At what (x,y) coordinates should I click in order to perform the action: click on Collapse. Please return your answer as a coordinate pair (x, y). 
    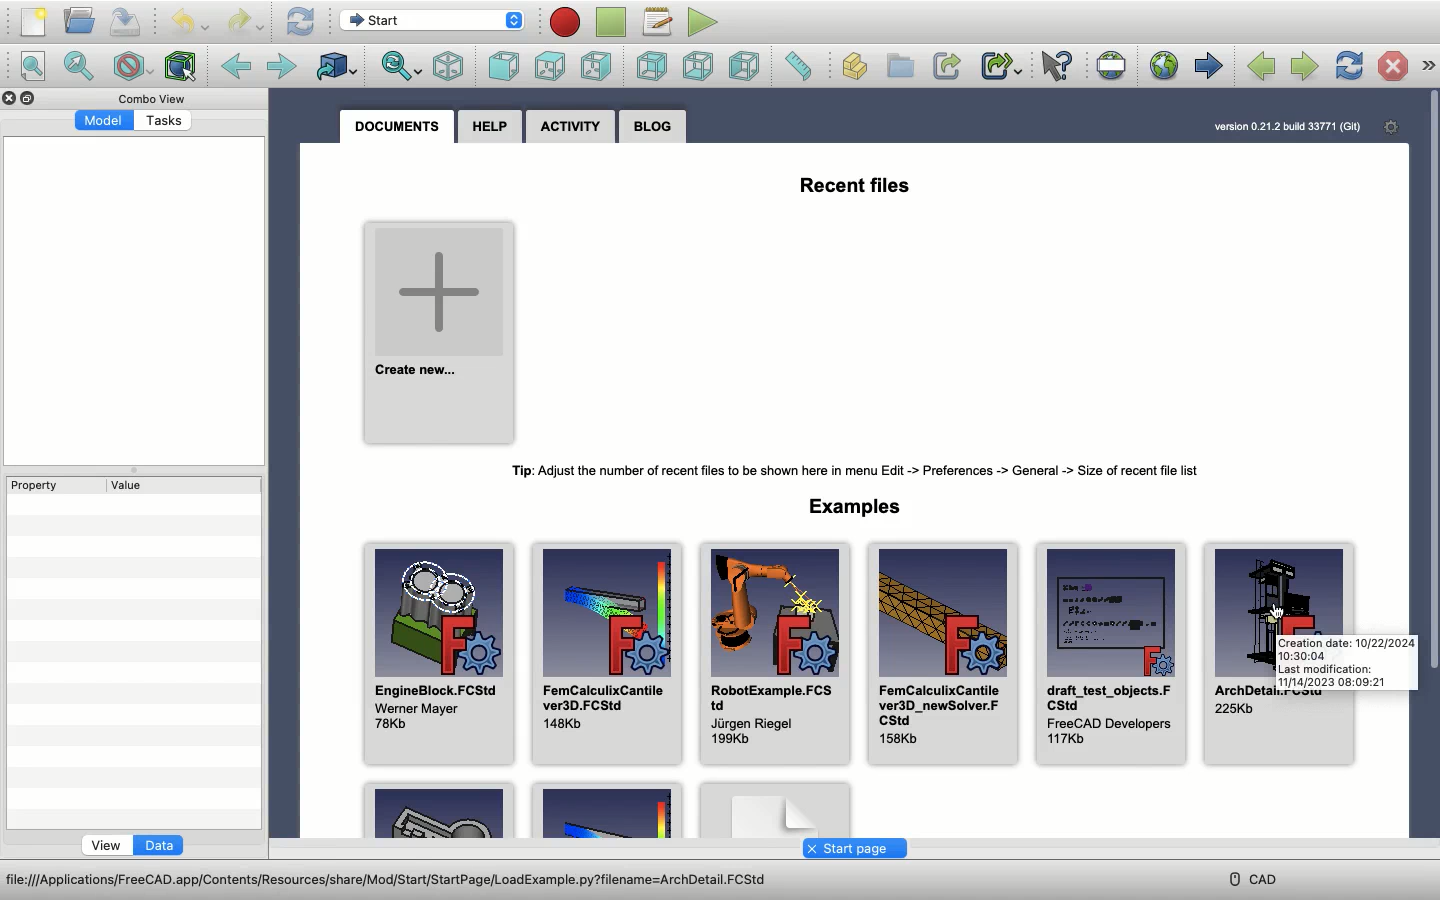
    Looking at the image, I should click on (28, 98).